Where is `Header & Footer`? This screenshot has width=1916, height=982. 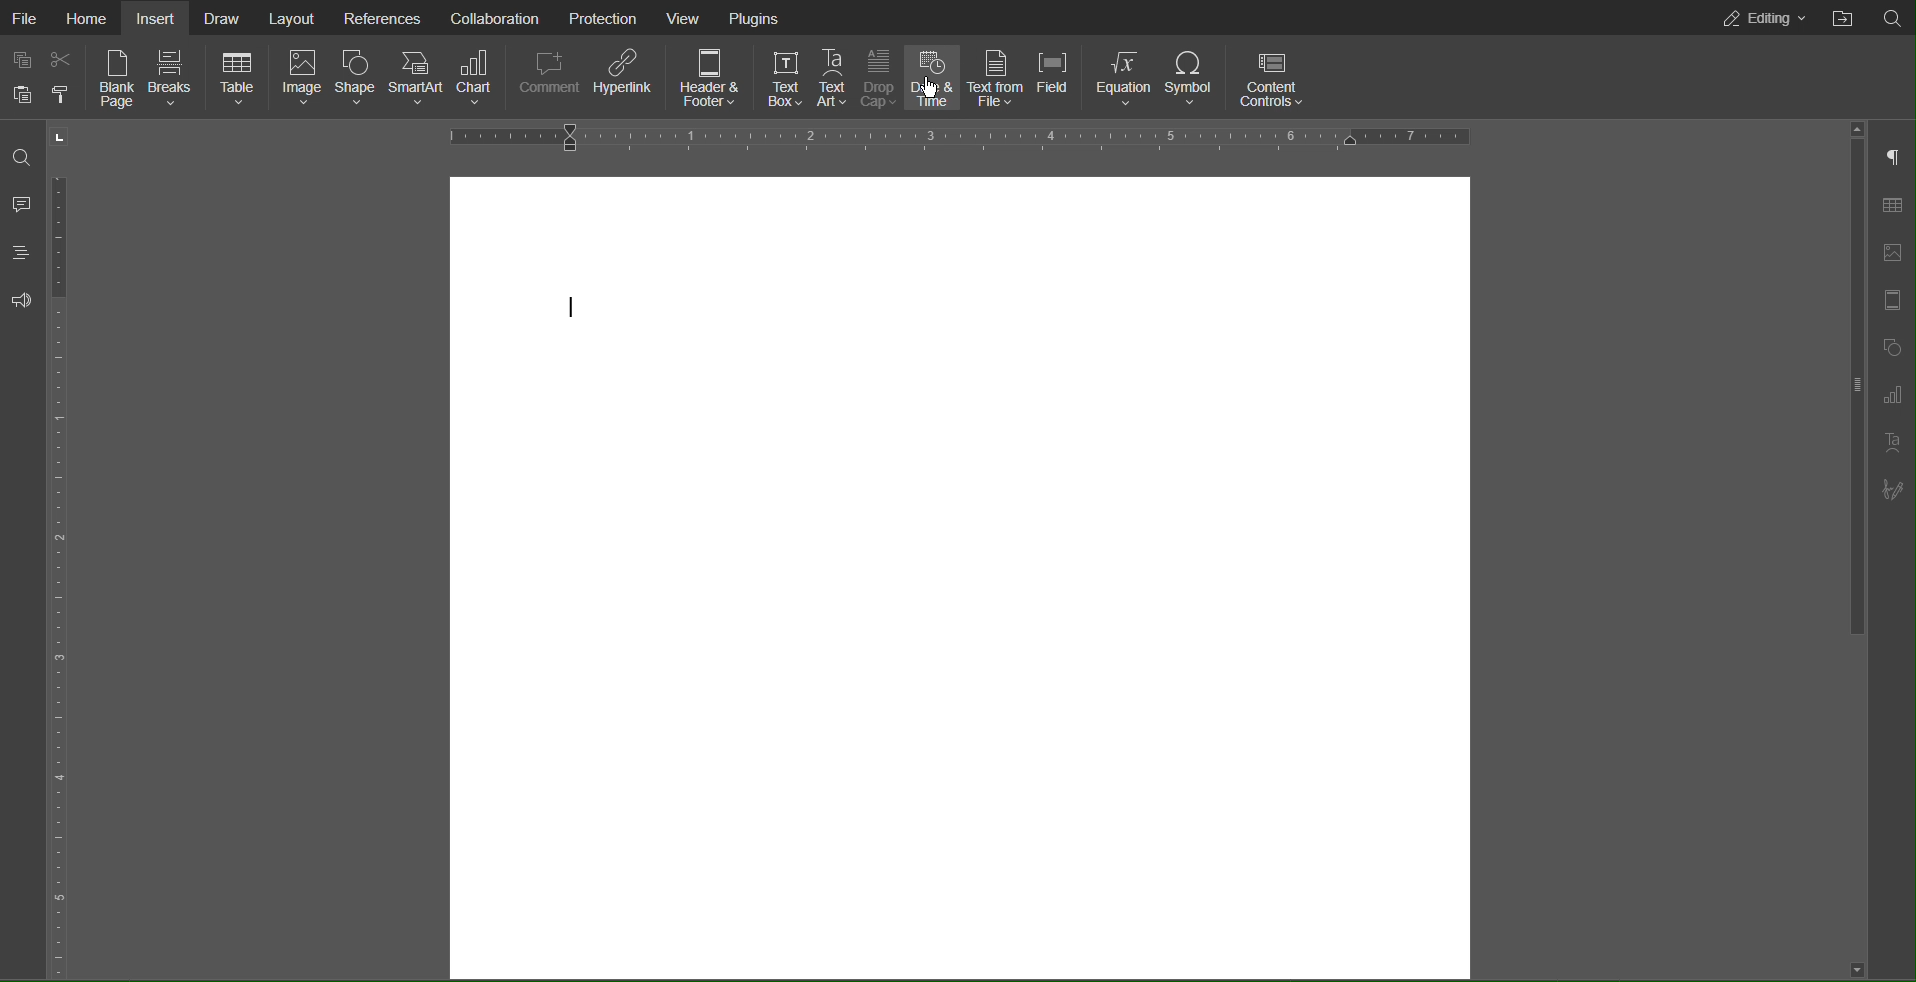
Header & Footer is located at coordinates (1893, 302).